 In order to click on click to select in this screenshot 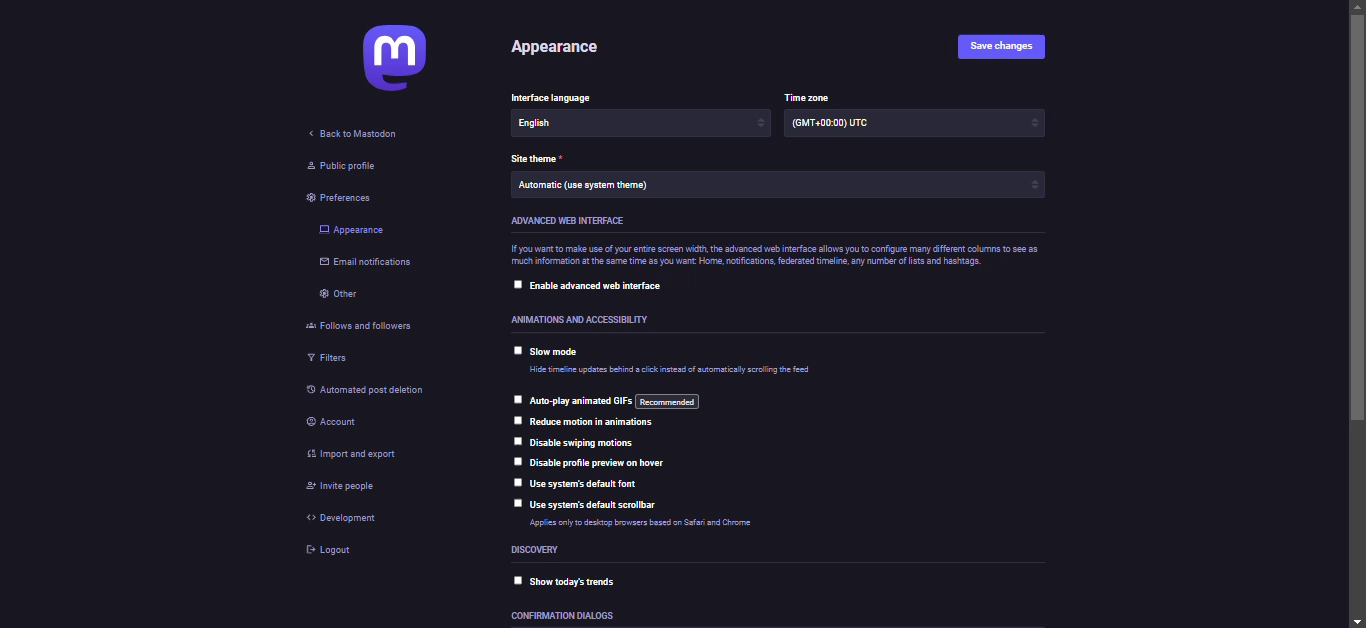, I will do `click(512, 349)`.